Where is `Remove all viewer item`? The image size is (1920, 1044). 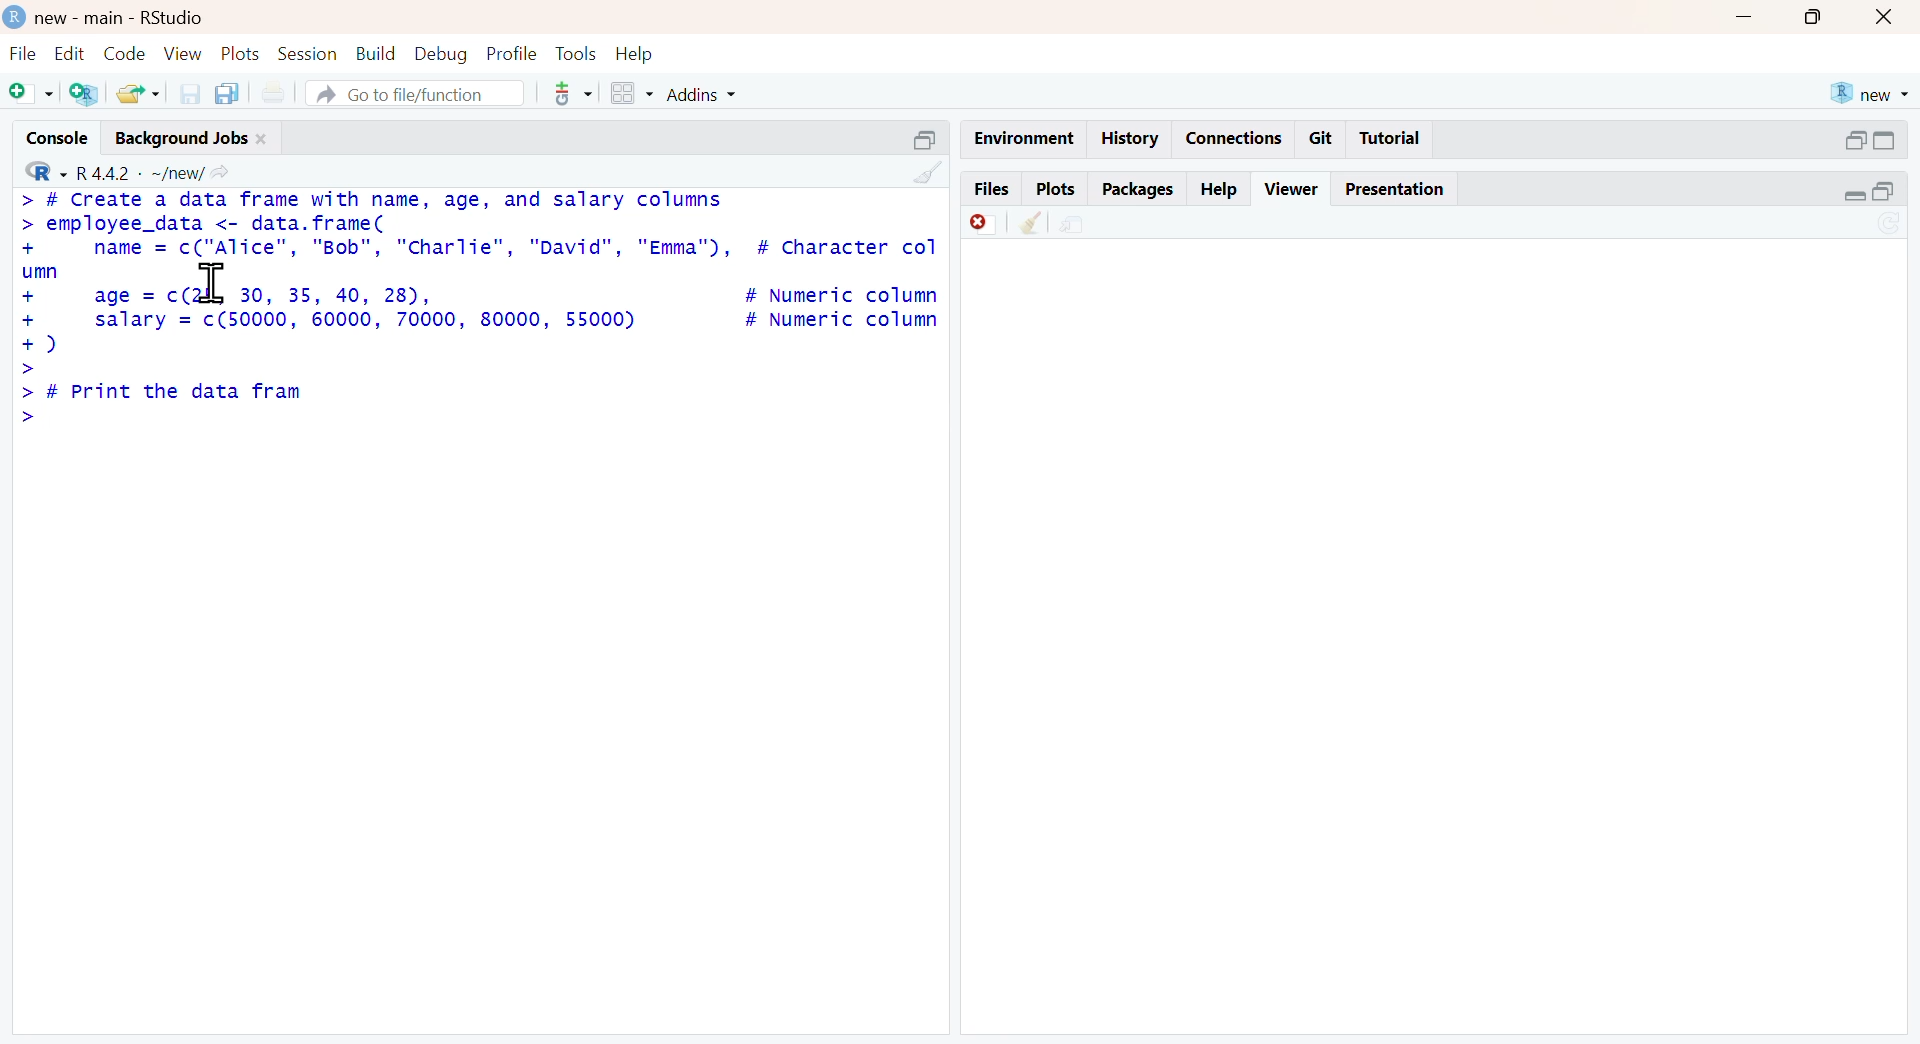
Remove all viewer item is located at coordinates (1030, 228).